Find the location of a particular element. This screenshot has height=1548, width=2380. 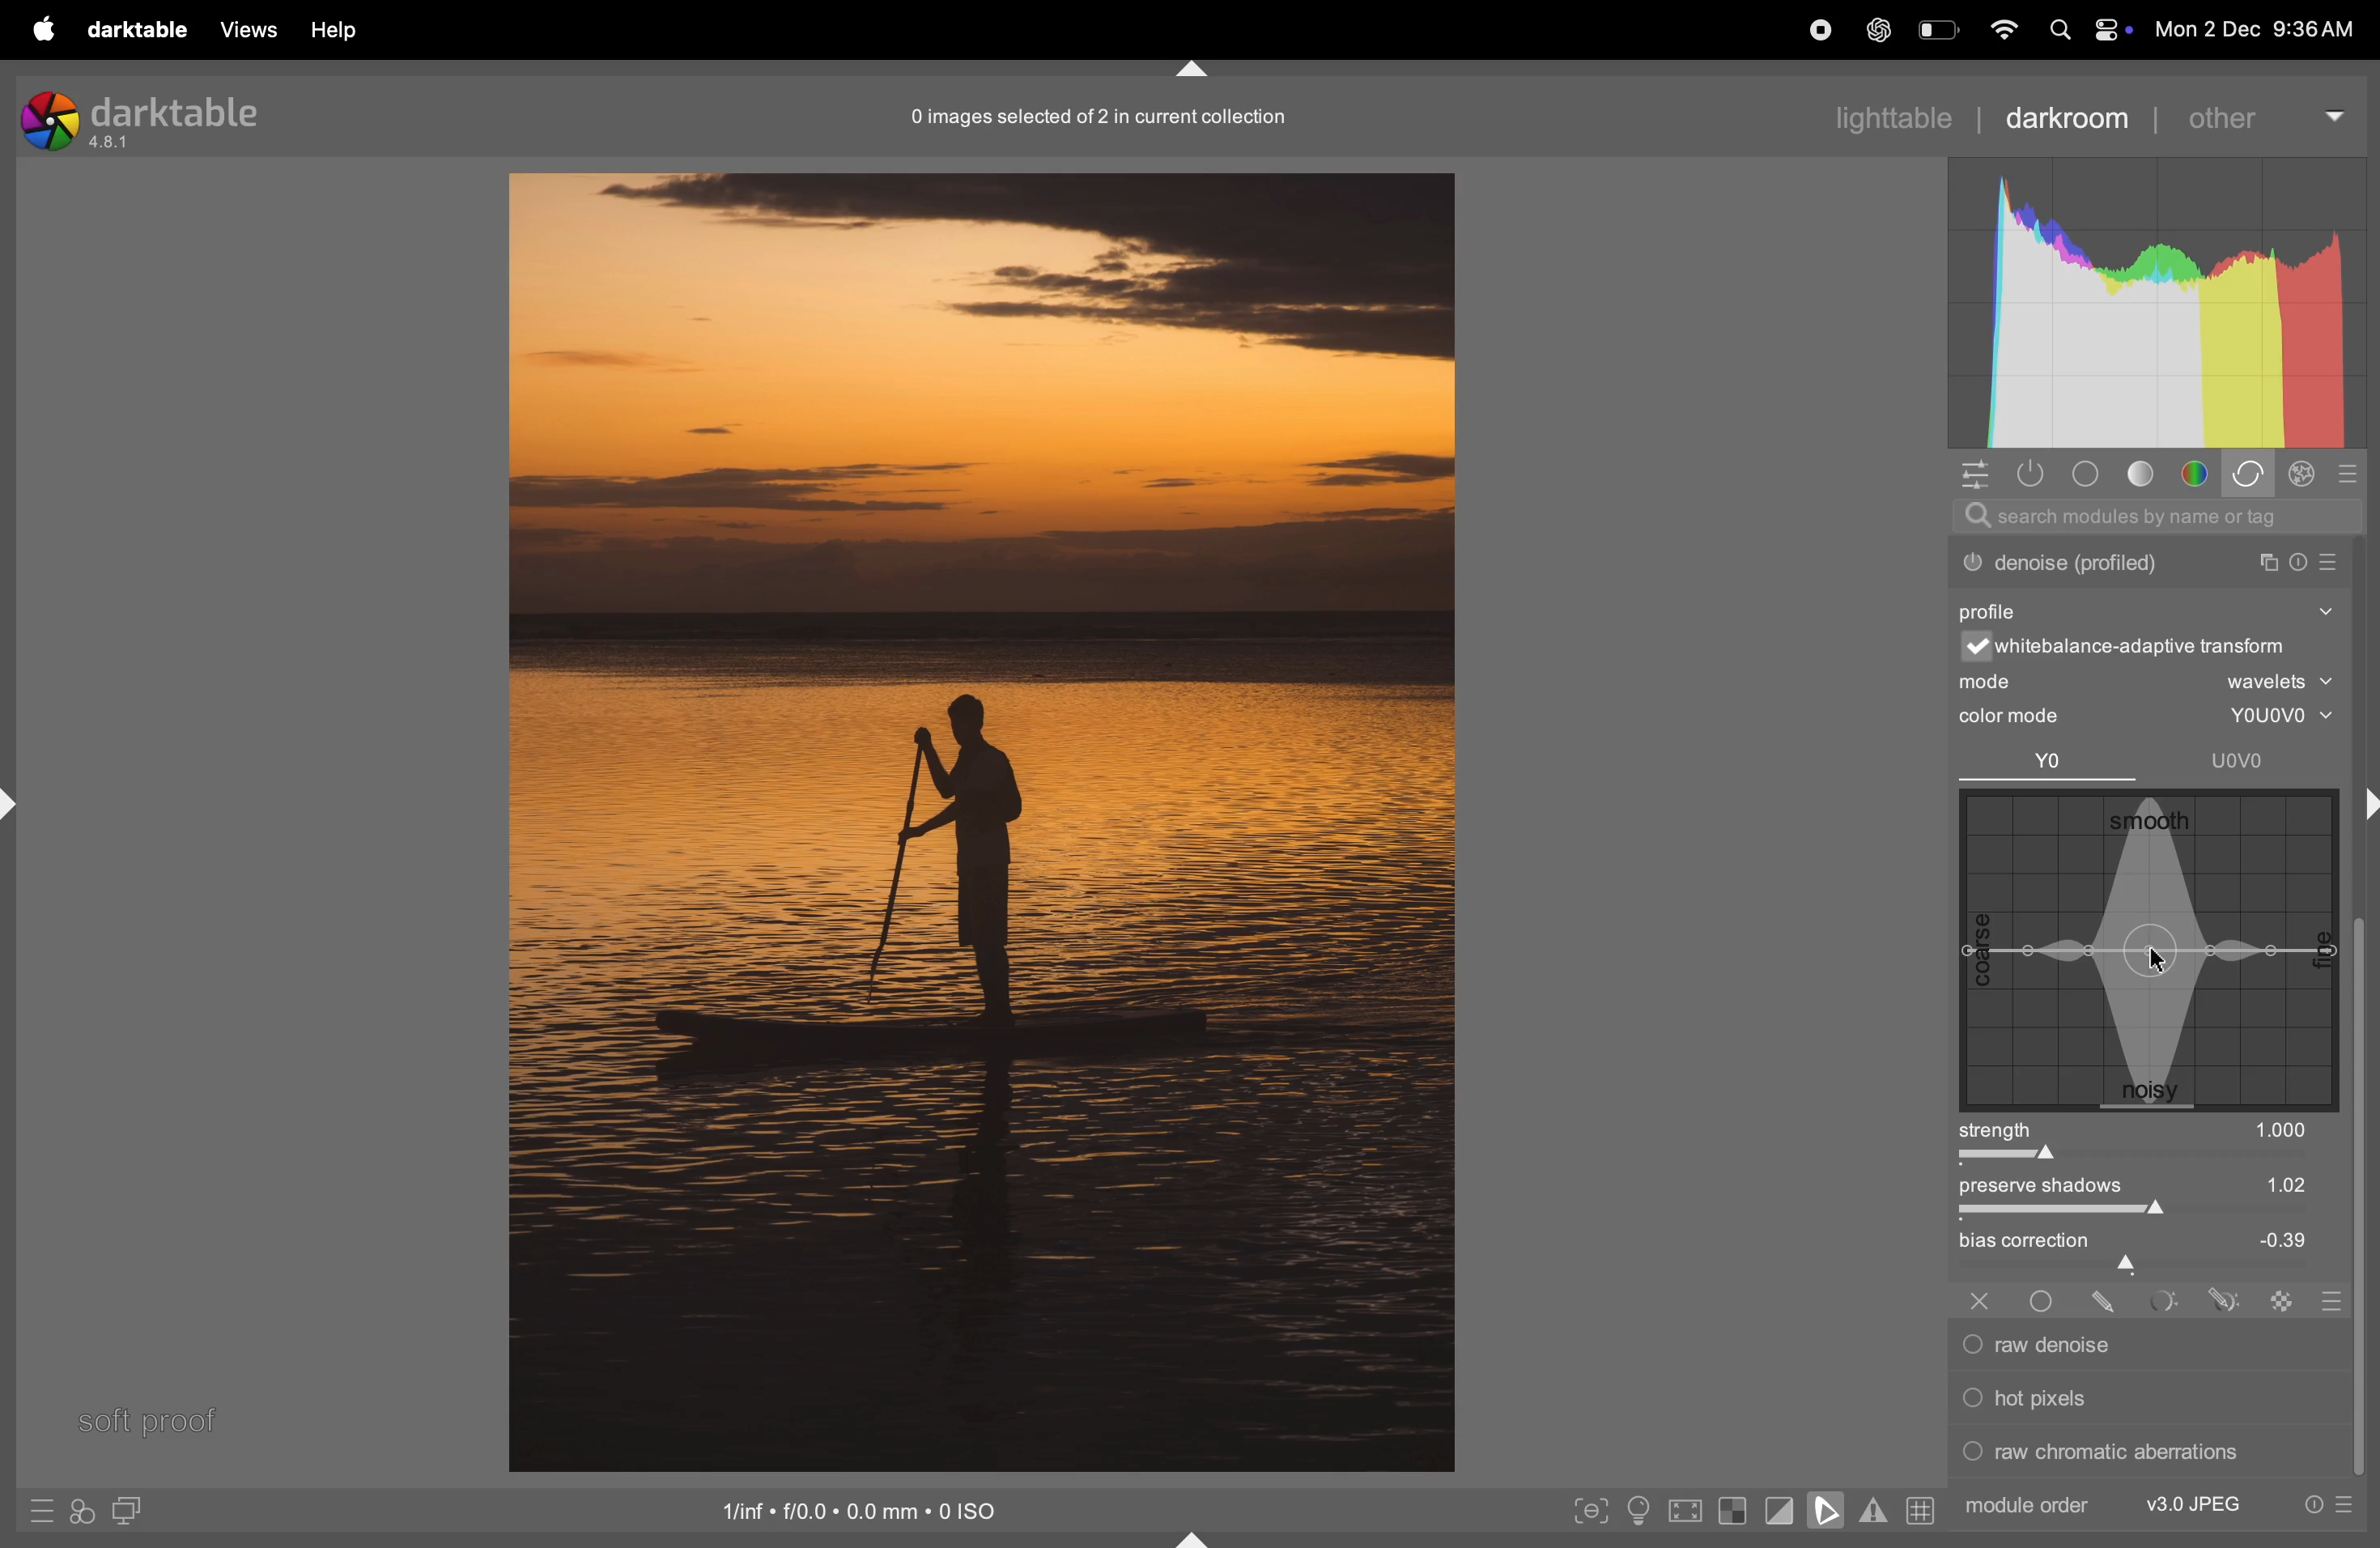

apple menu is located at coordinates (32, 30).